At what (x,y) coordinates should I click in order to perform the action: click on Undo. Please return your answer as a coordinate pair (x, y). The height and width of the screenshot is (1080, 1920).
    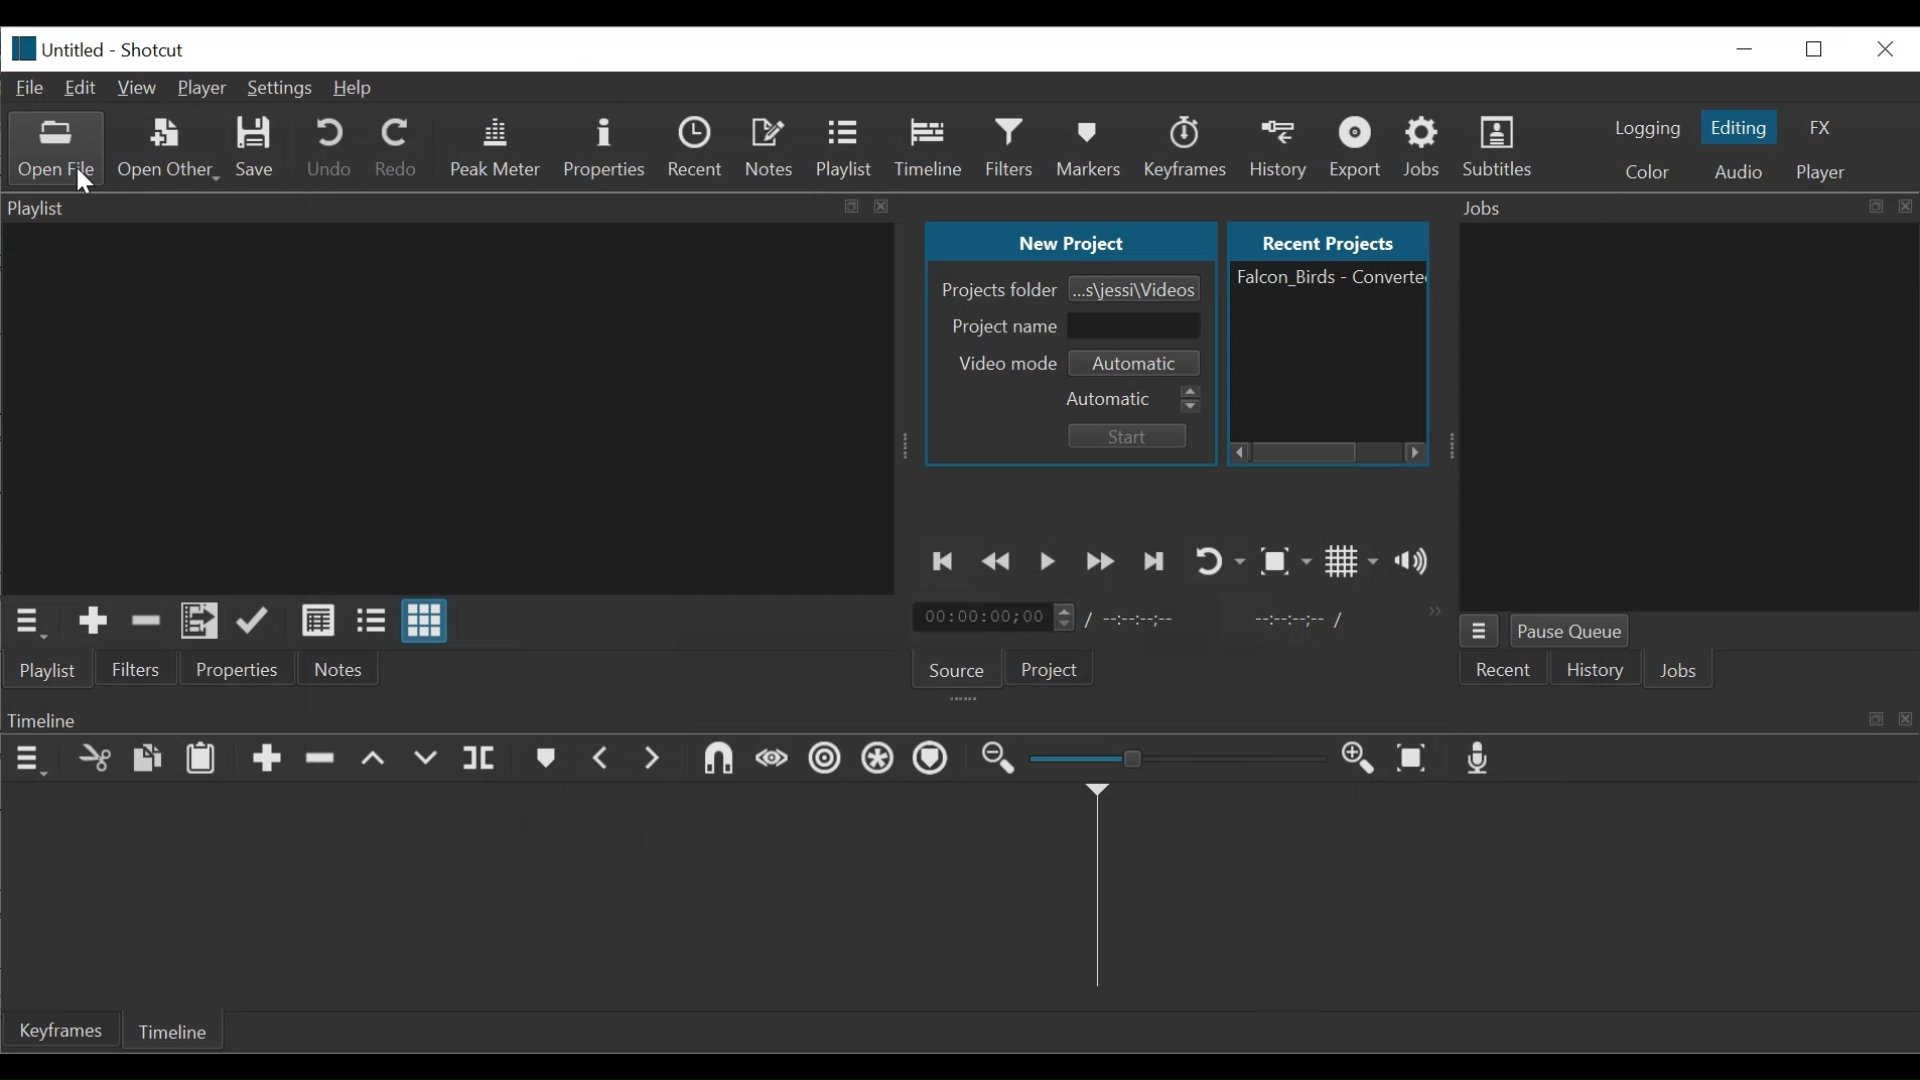
    Looking at the image, I should click on (328, 148).